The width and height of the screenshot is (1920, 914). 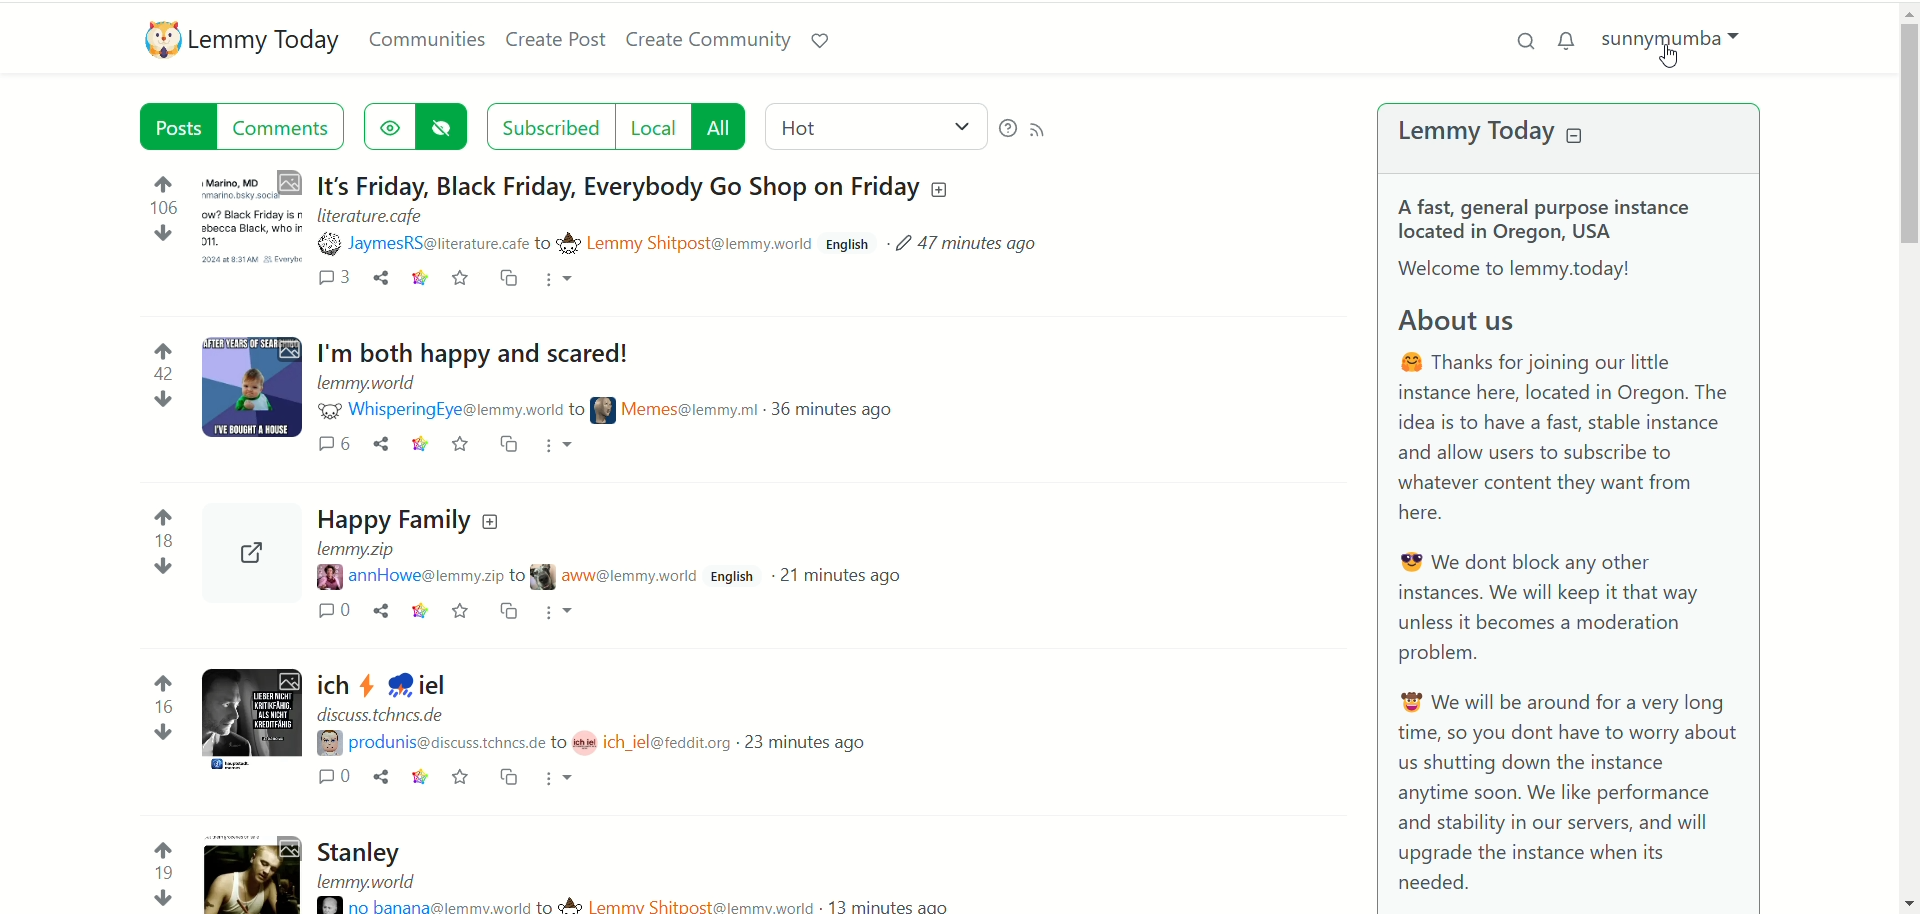 What do you see at coordinates (645, 216) in the screenshot?
I see `post` at bounding box center [645, 216].